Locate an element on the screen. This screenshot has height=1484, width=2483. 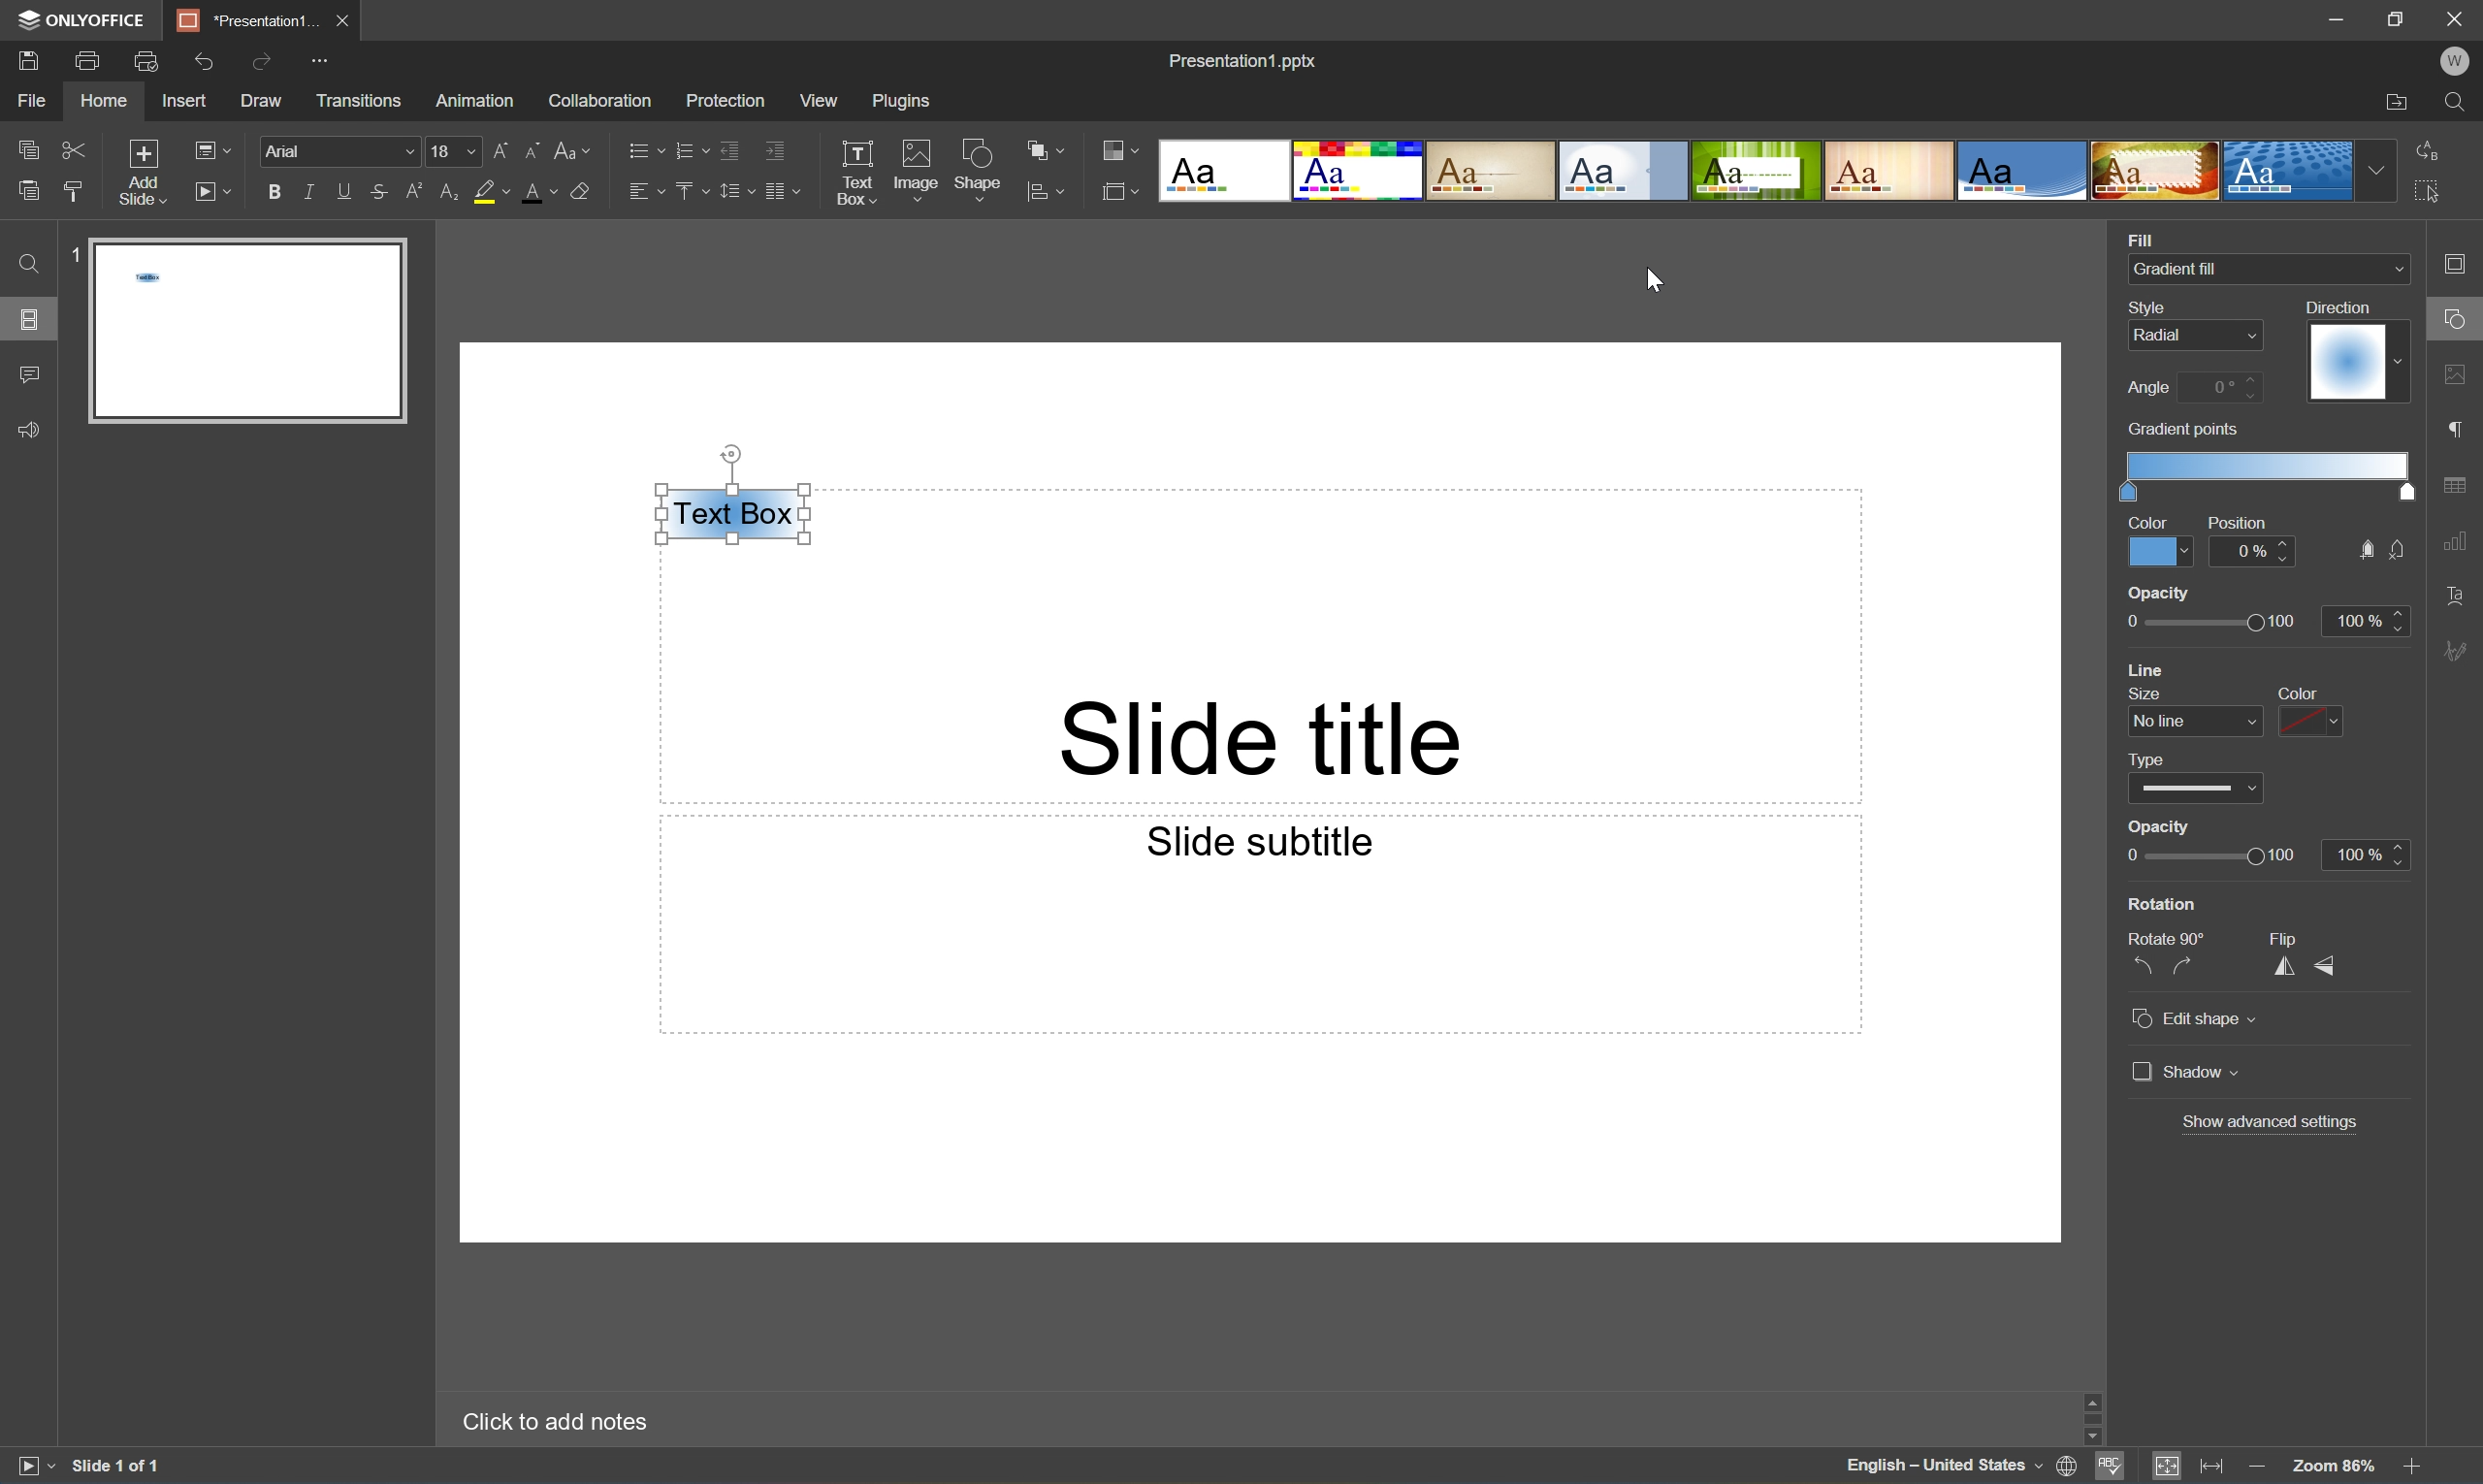
Image settings is located at coordinates (2458, 376).